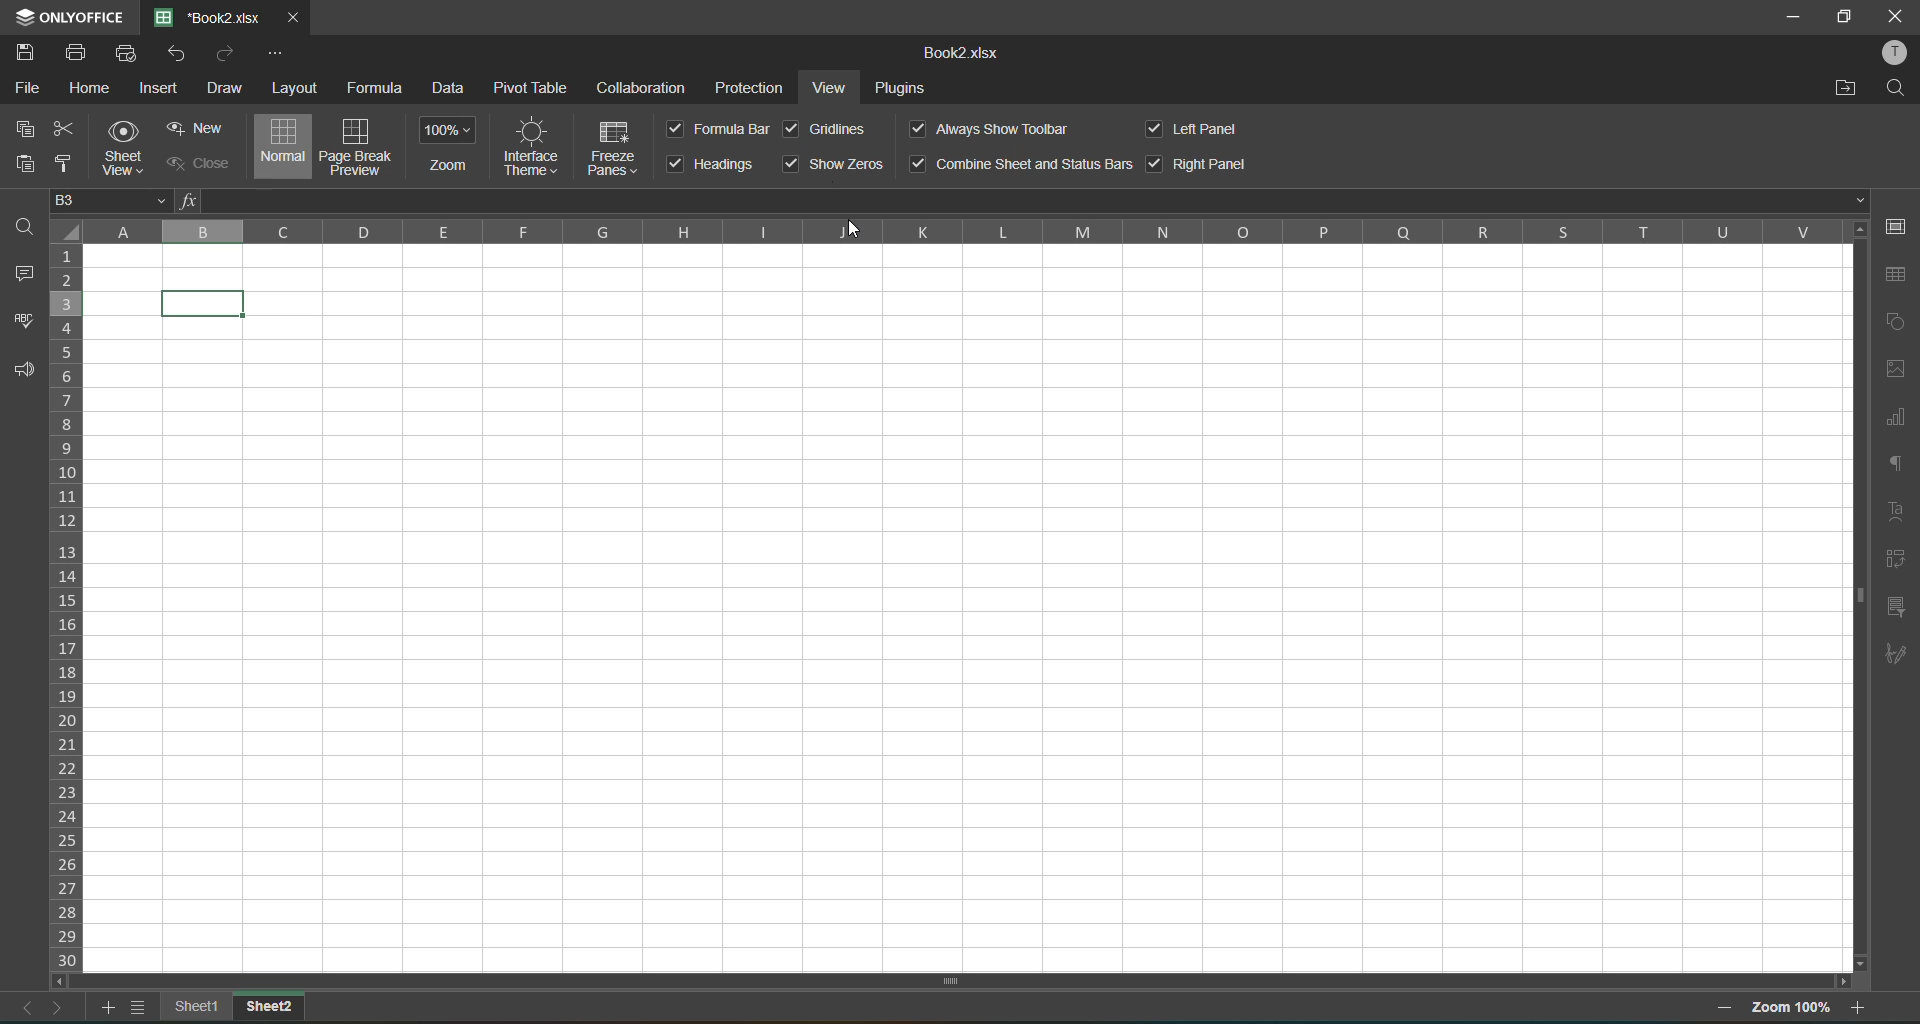  Describe the element at coordinates (1850, 87) in the screenshot. I see `open location` at that location.